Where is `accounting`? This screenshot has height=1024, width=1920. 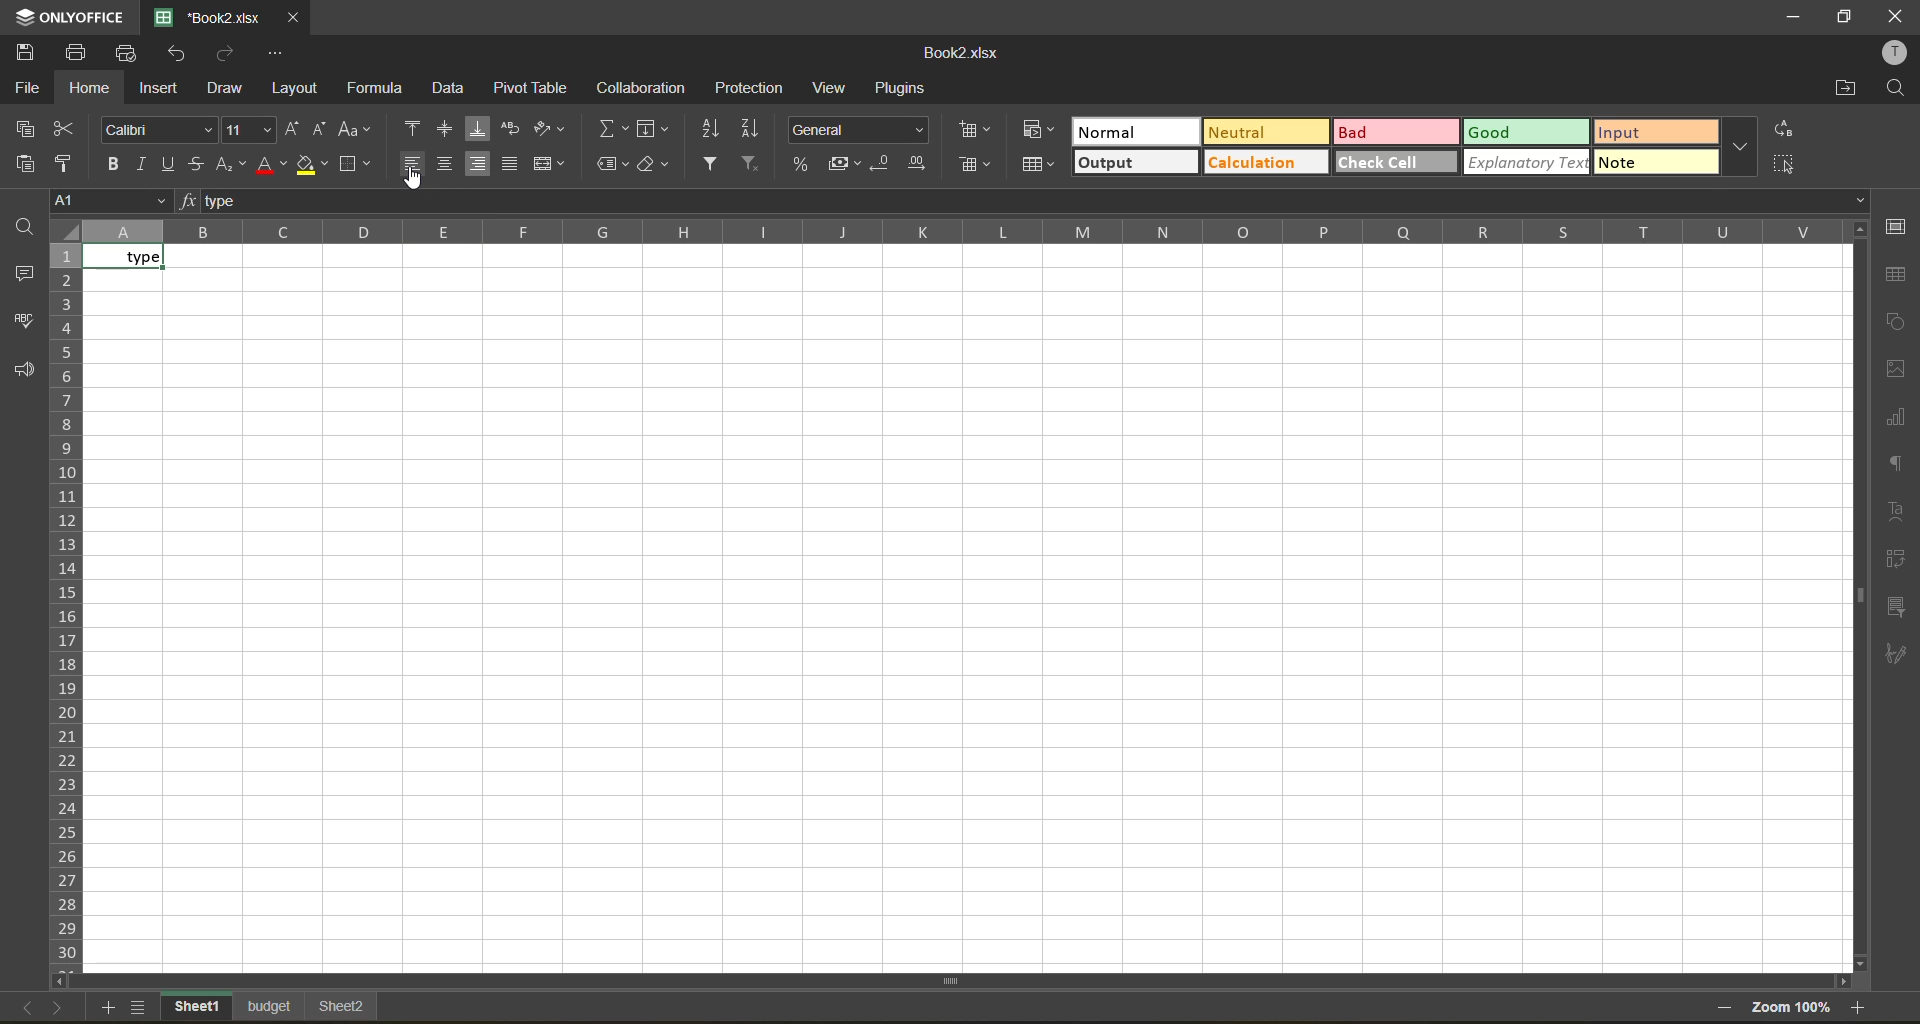
accounting is located at coordinates (840, 165).